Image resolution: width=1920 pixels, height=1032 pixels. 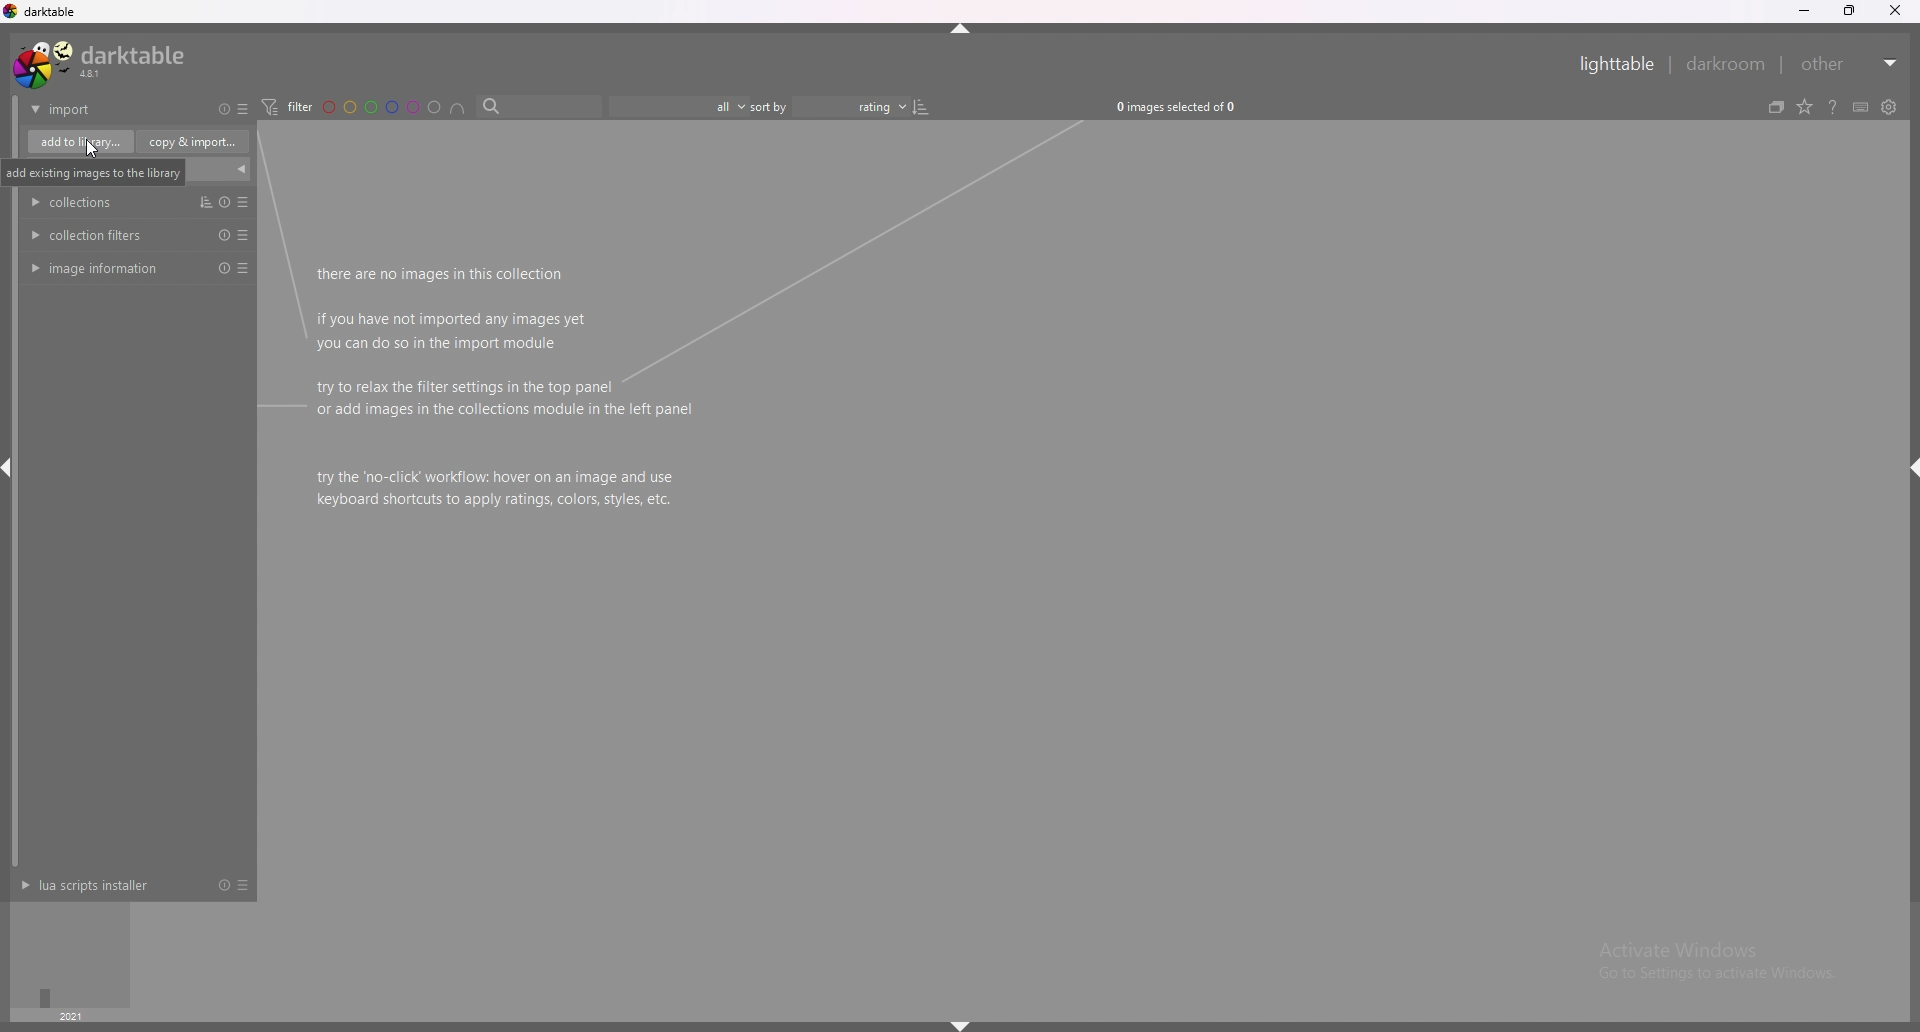 I want to click on help, so click(x=1833, y=107).